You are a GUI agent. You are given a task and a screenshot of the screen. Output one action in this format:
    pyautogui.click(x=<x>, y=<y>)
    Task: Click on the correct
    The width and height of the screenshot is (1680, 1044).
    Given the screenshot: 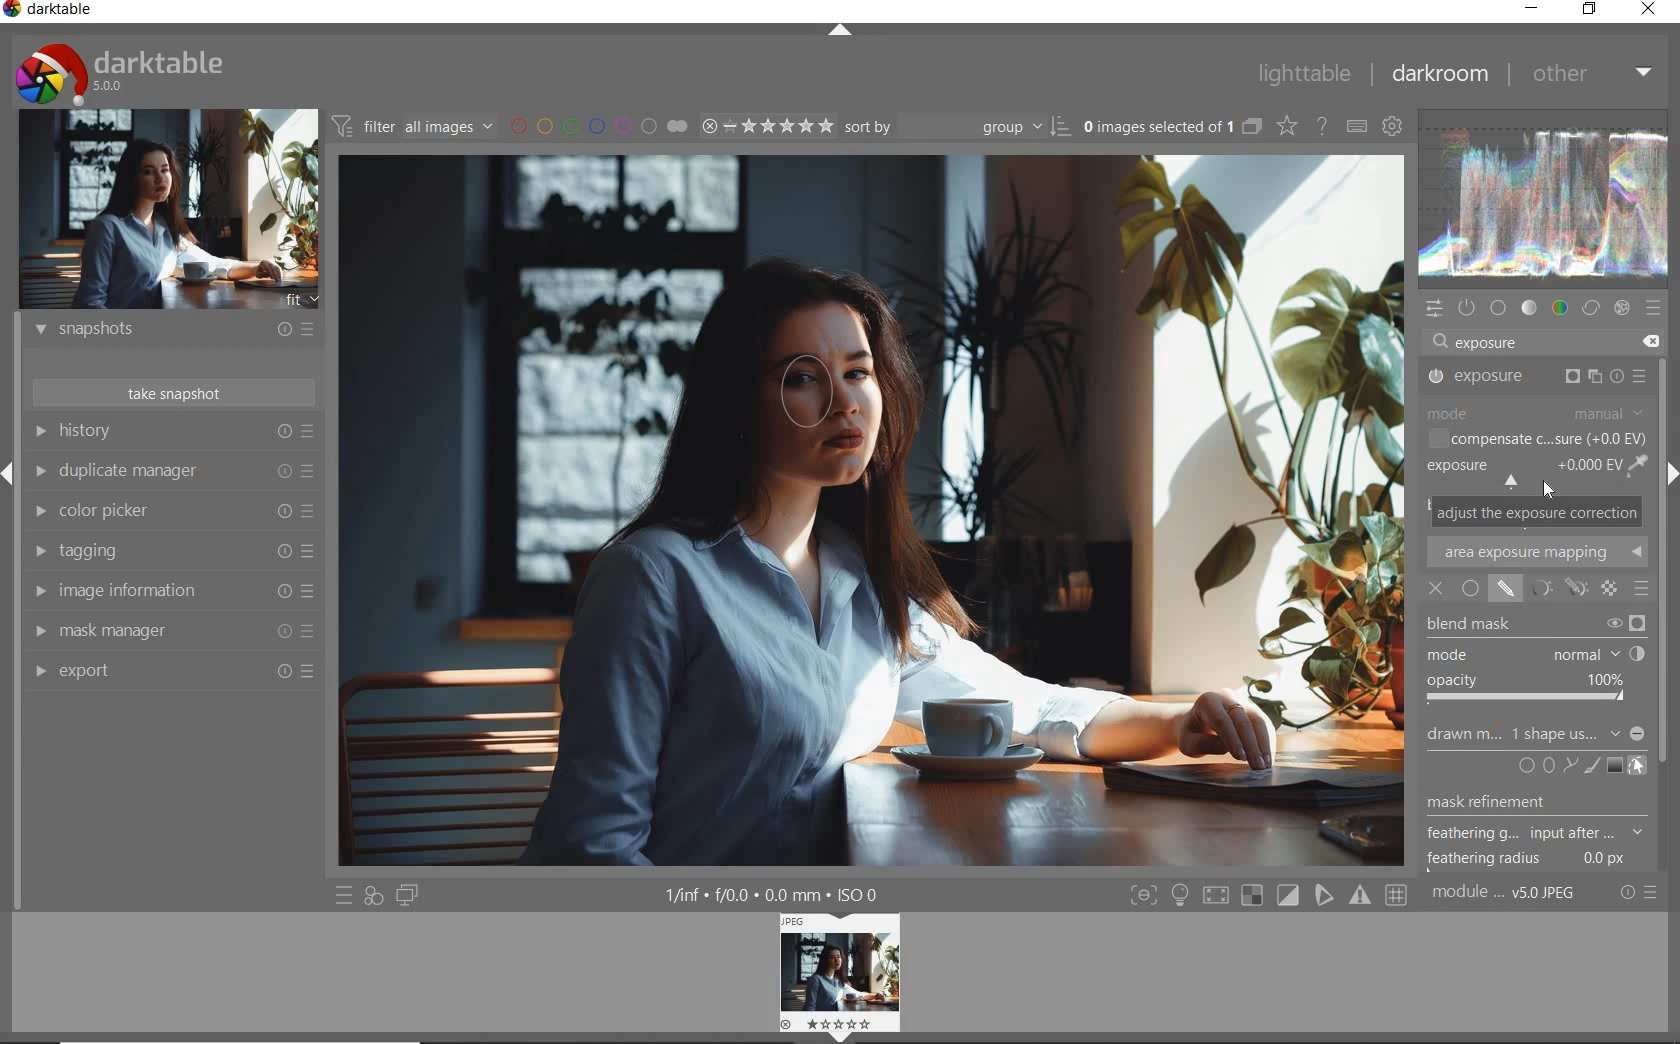 What is the action you would take?
    pyautogui.click(x=1589, y=308)
    